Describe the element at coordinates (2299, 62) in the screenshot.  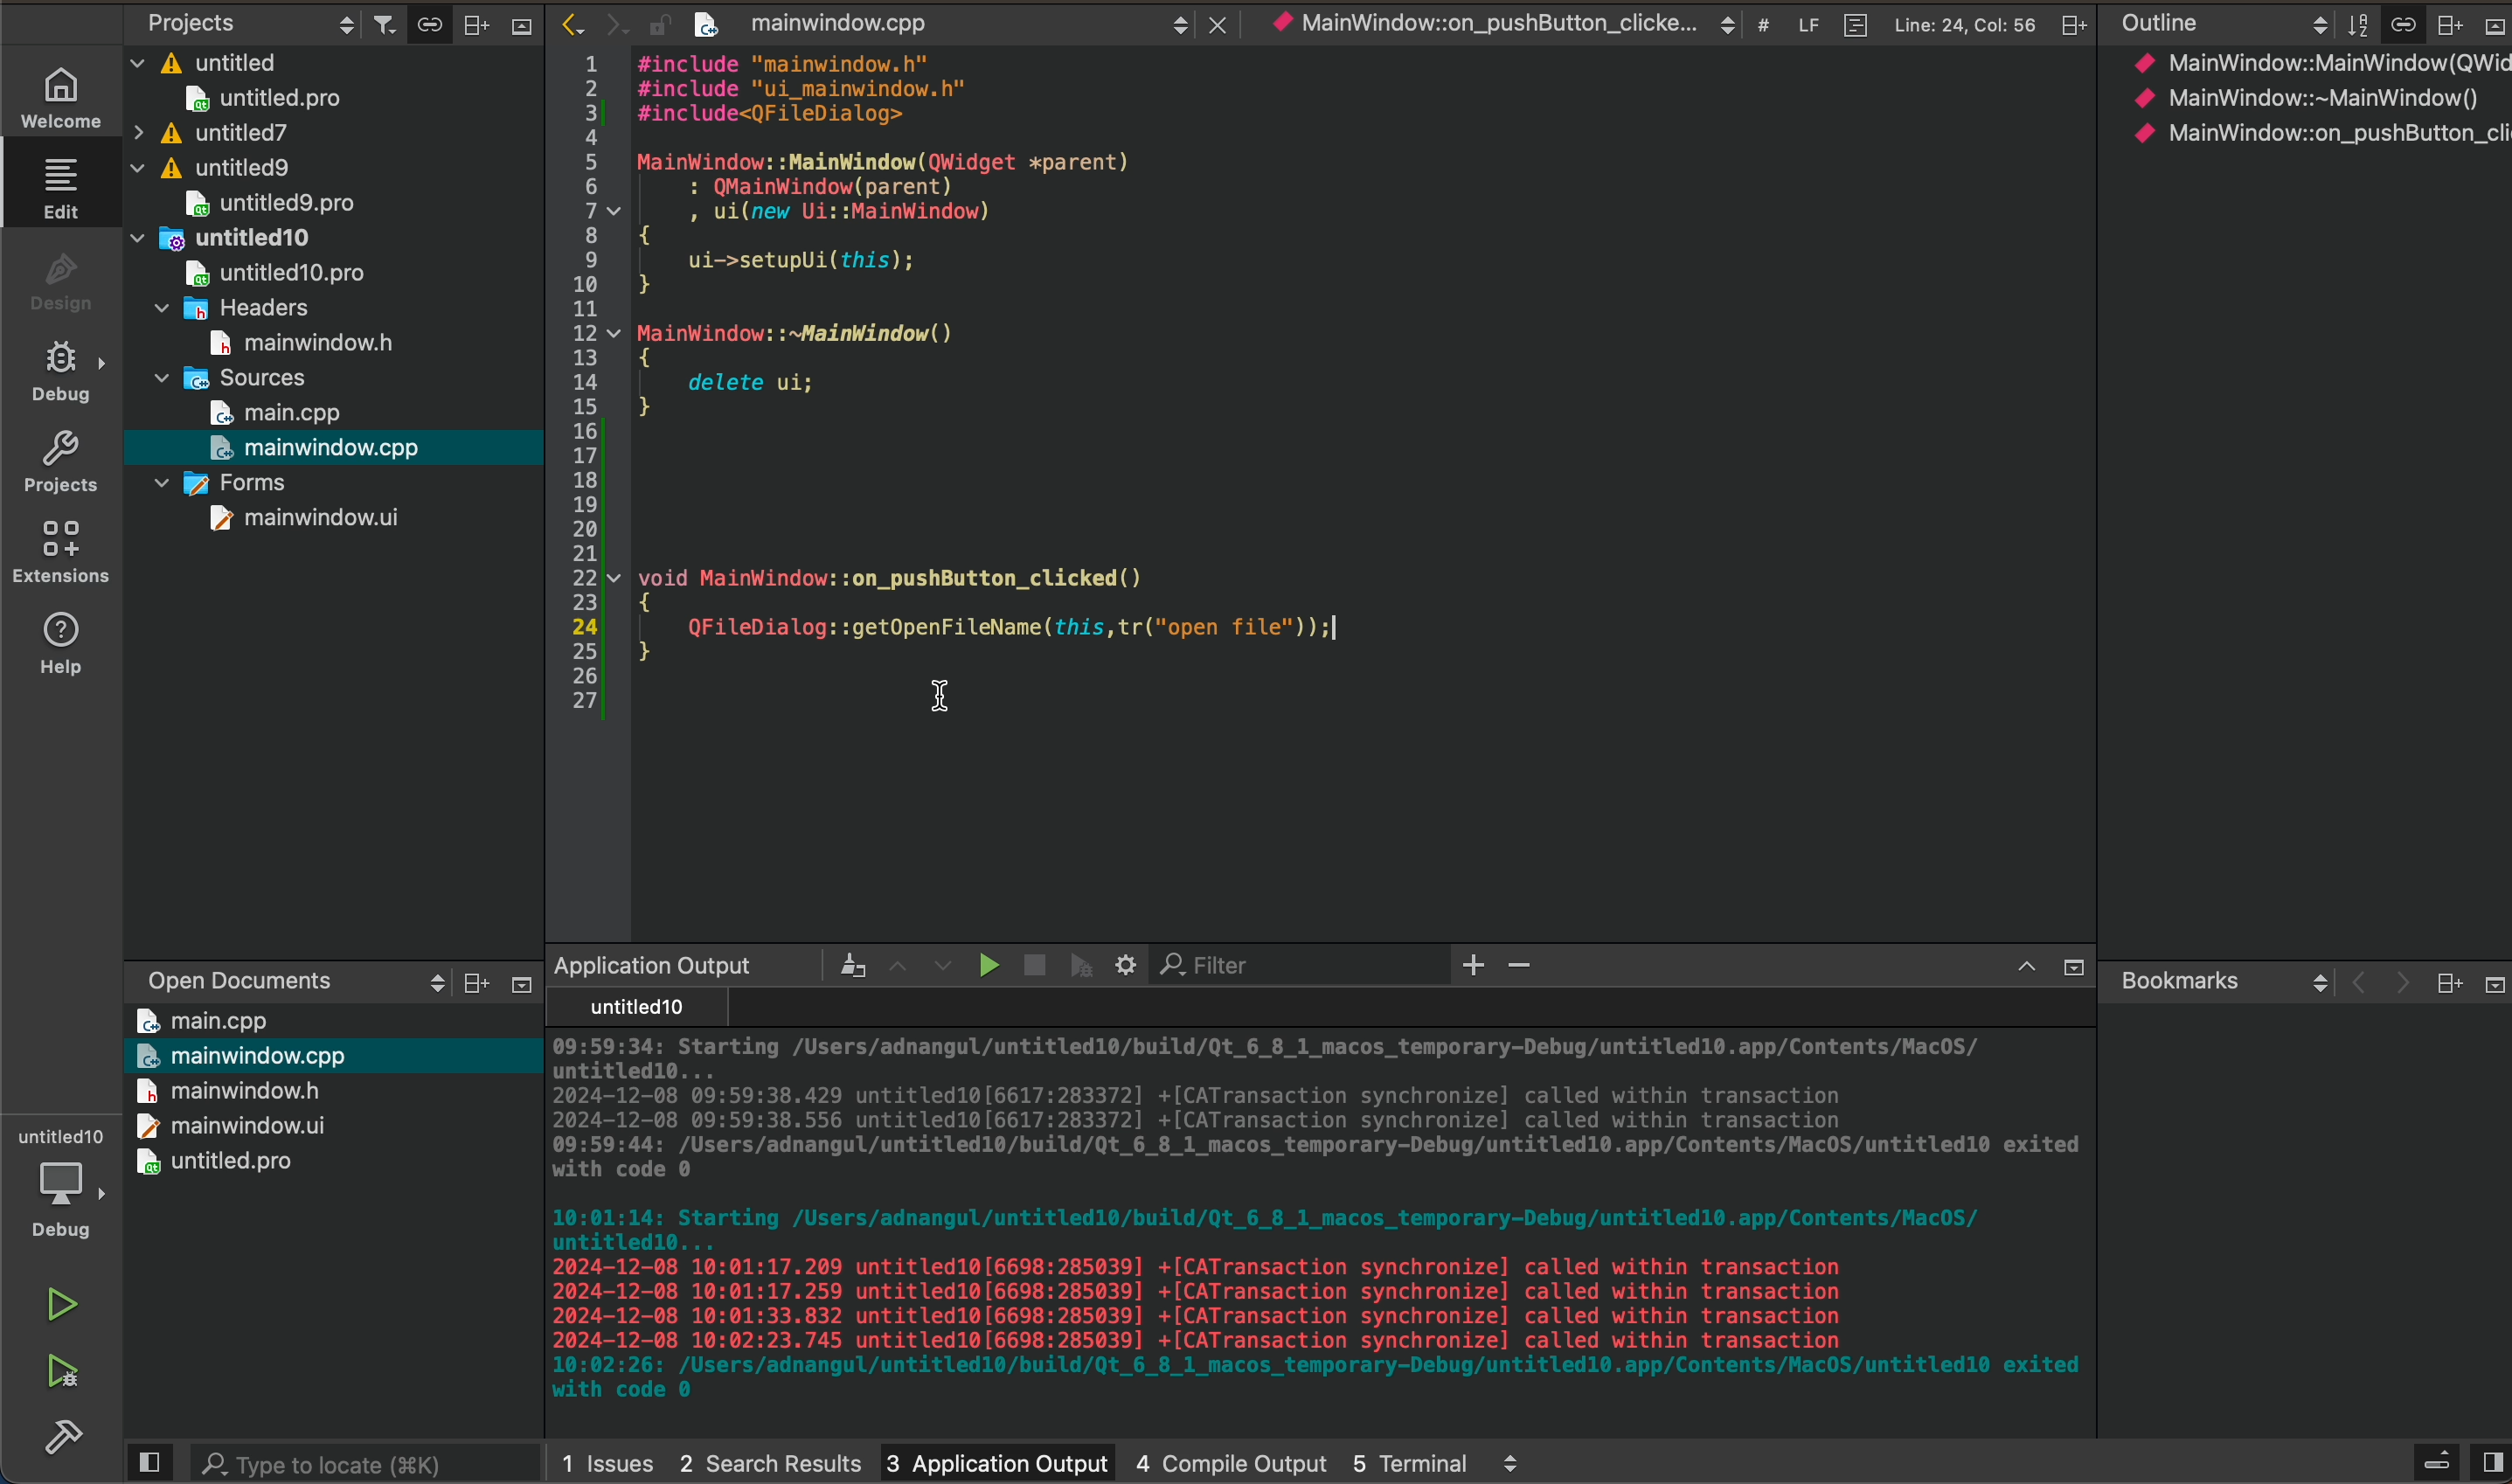
I see `MainWindow::MainWindow (Q` at that location.